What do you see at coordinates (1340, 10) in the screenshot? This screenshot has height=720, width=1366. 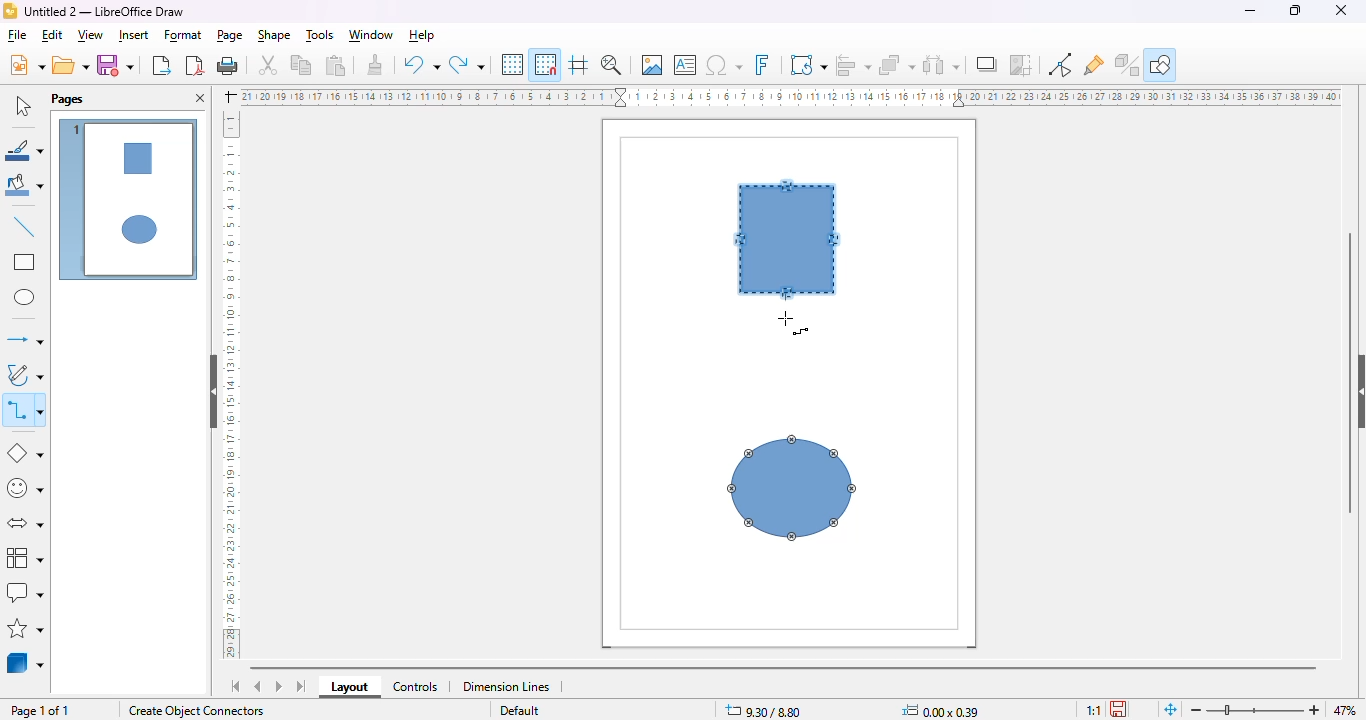 I see `close` at bounding box center [1340, 10].